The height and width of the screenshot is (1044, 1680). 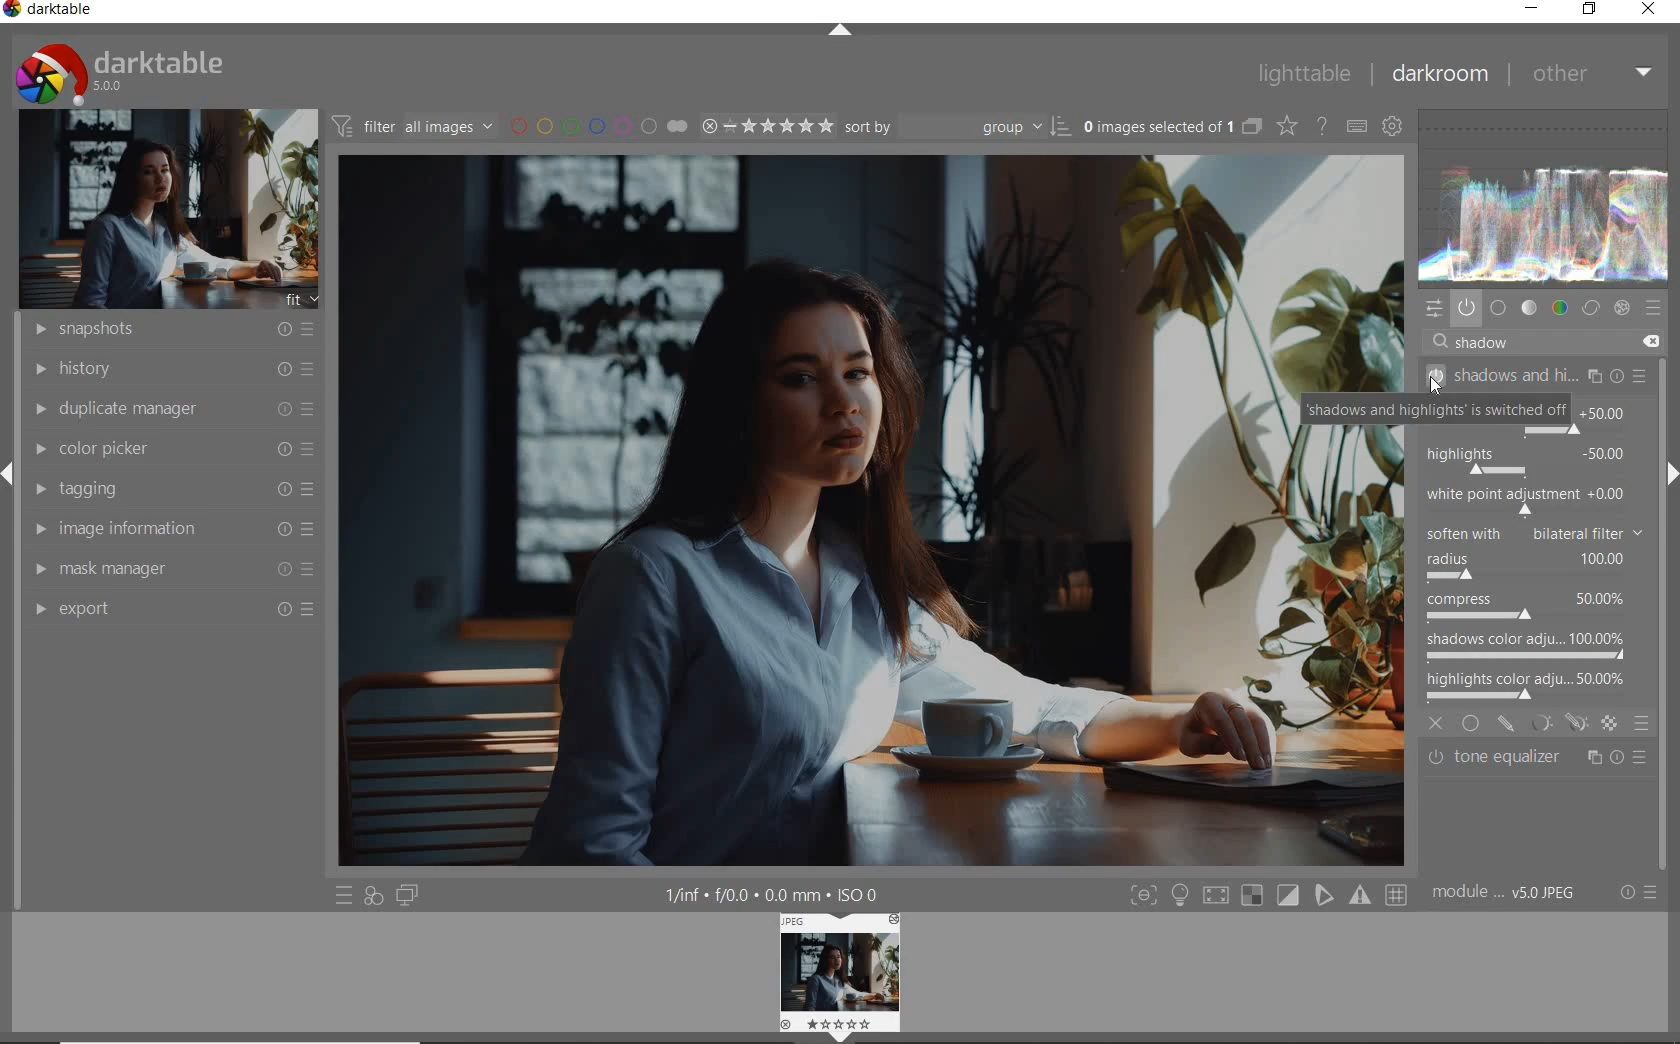 I want to click on shadows & highlights, so click(x=1538, y=375).